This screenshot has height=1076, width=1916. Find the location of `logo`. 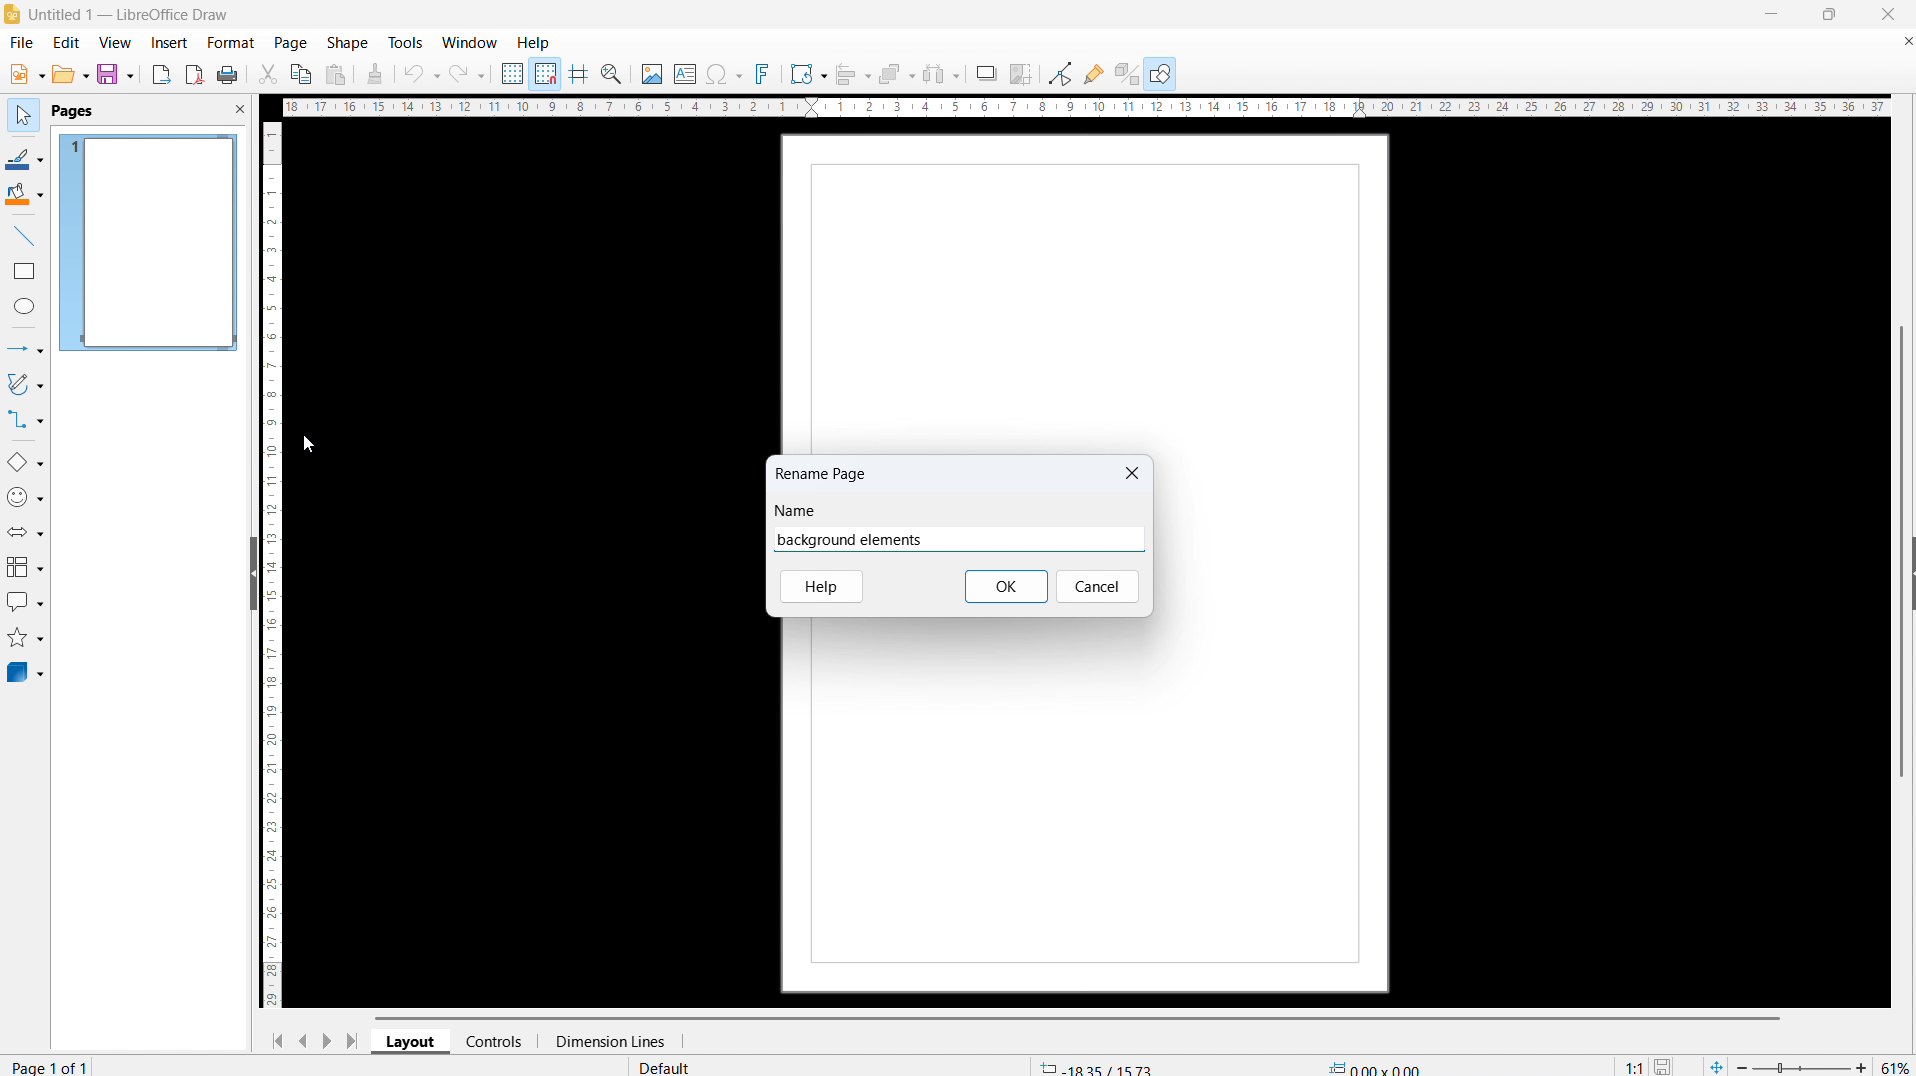

logo is located at coordinates (12, 14).